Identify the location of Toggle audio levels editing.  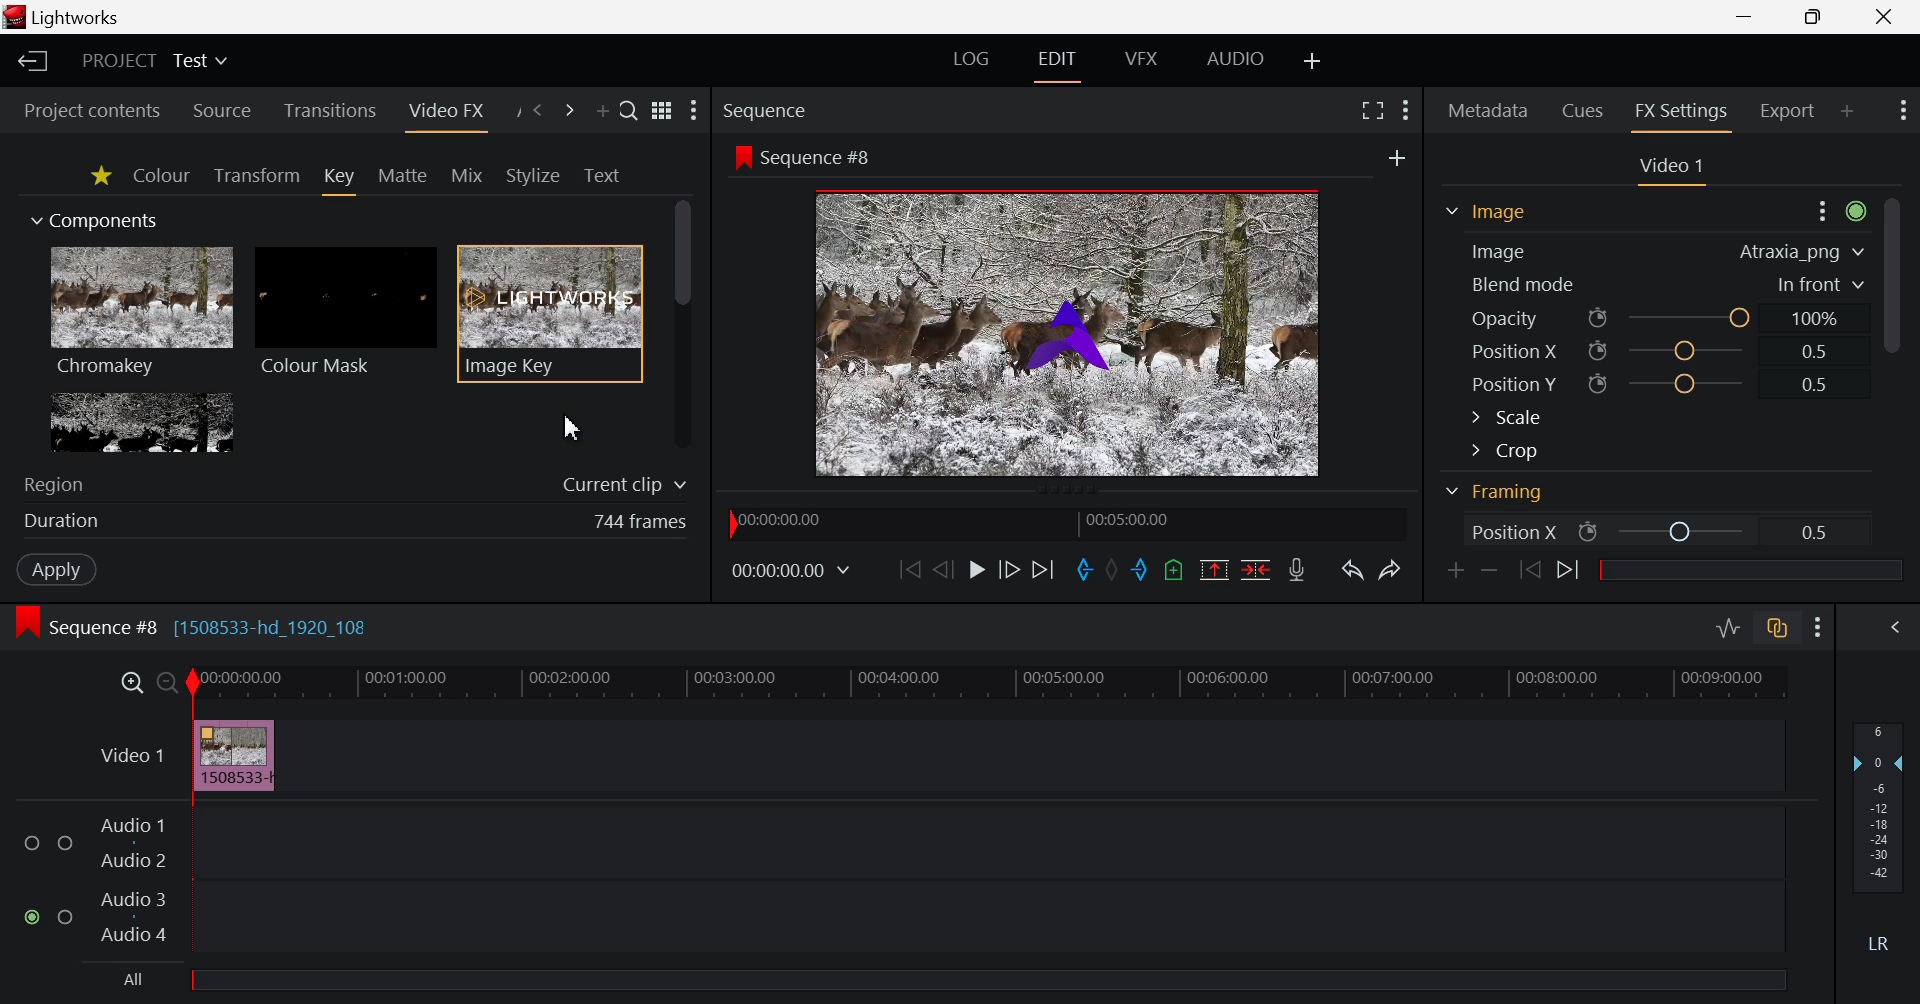
(1727, 629).